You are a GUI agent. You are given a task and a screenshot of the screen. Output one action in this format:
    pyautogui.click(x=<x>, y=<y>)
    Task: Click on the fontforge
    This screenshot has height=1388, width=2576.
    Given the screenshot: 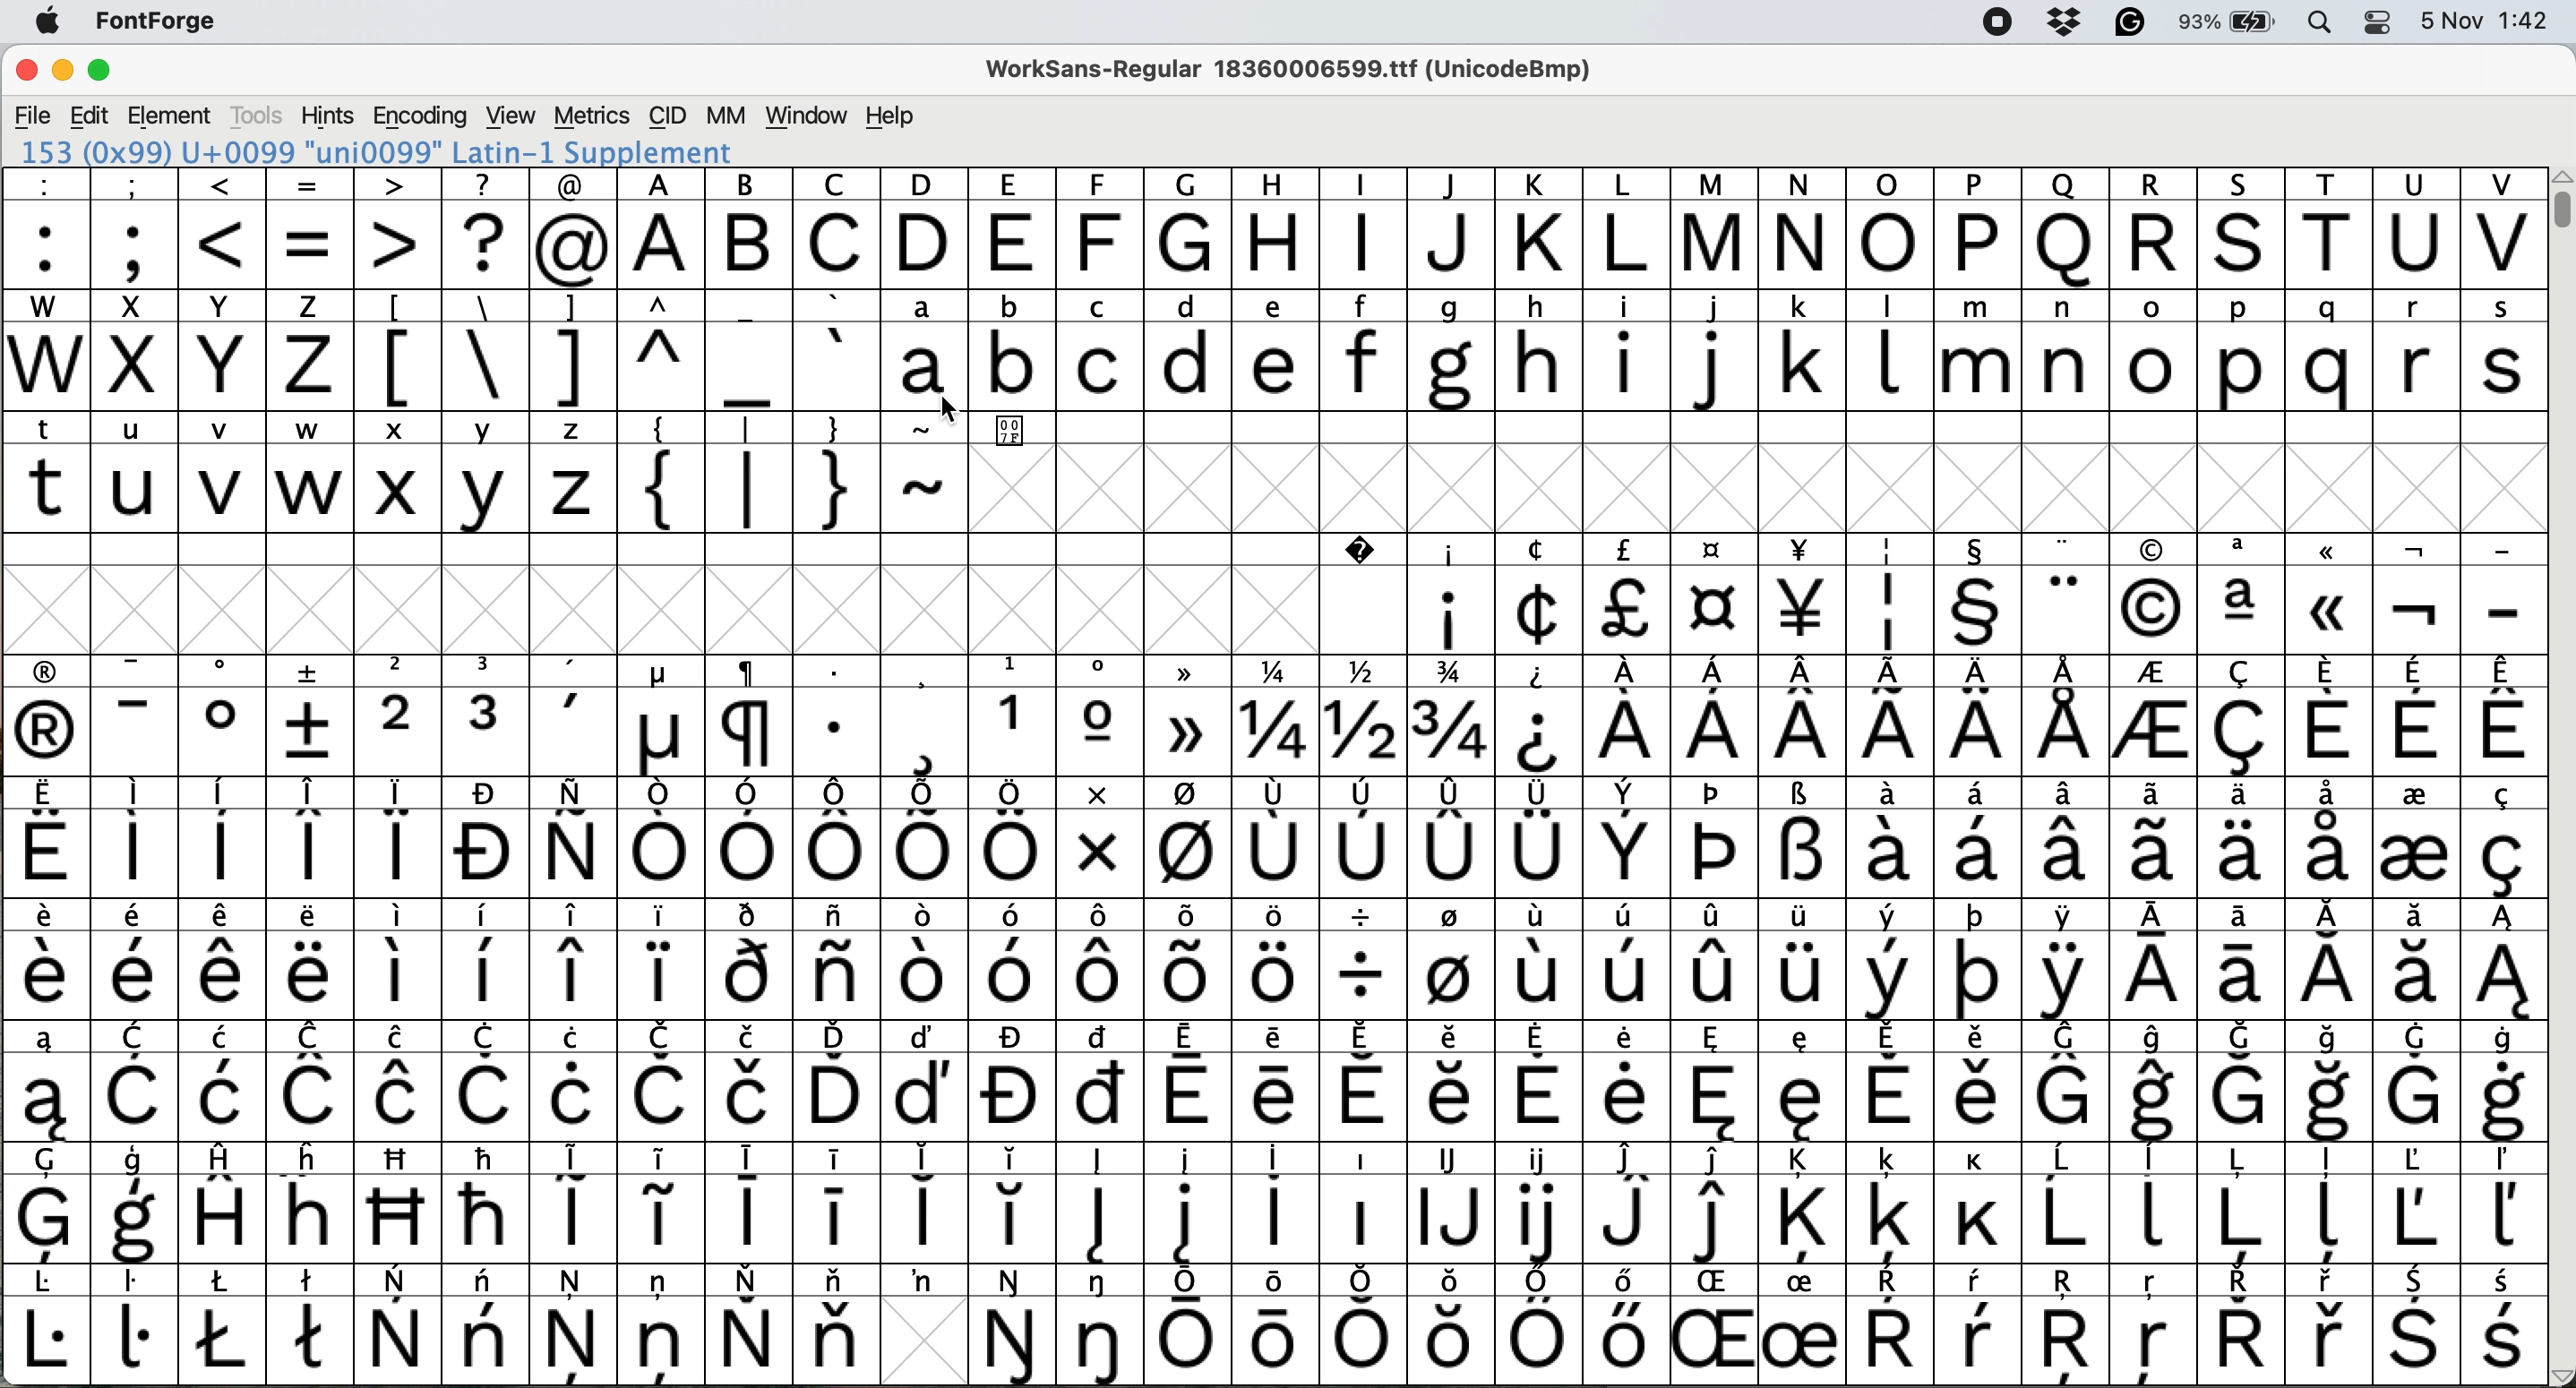 What is the action you would take?
    pyautogui.click(x=163, y=23)
    